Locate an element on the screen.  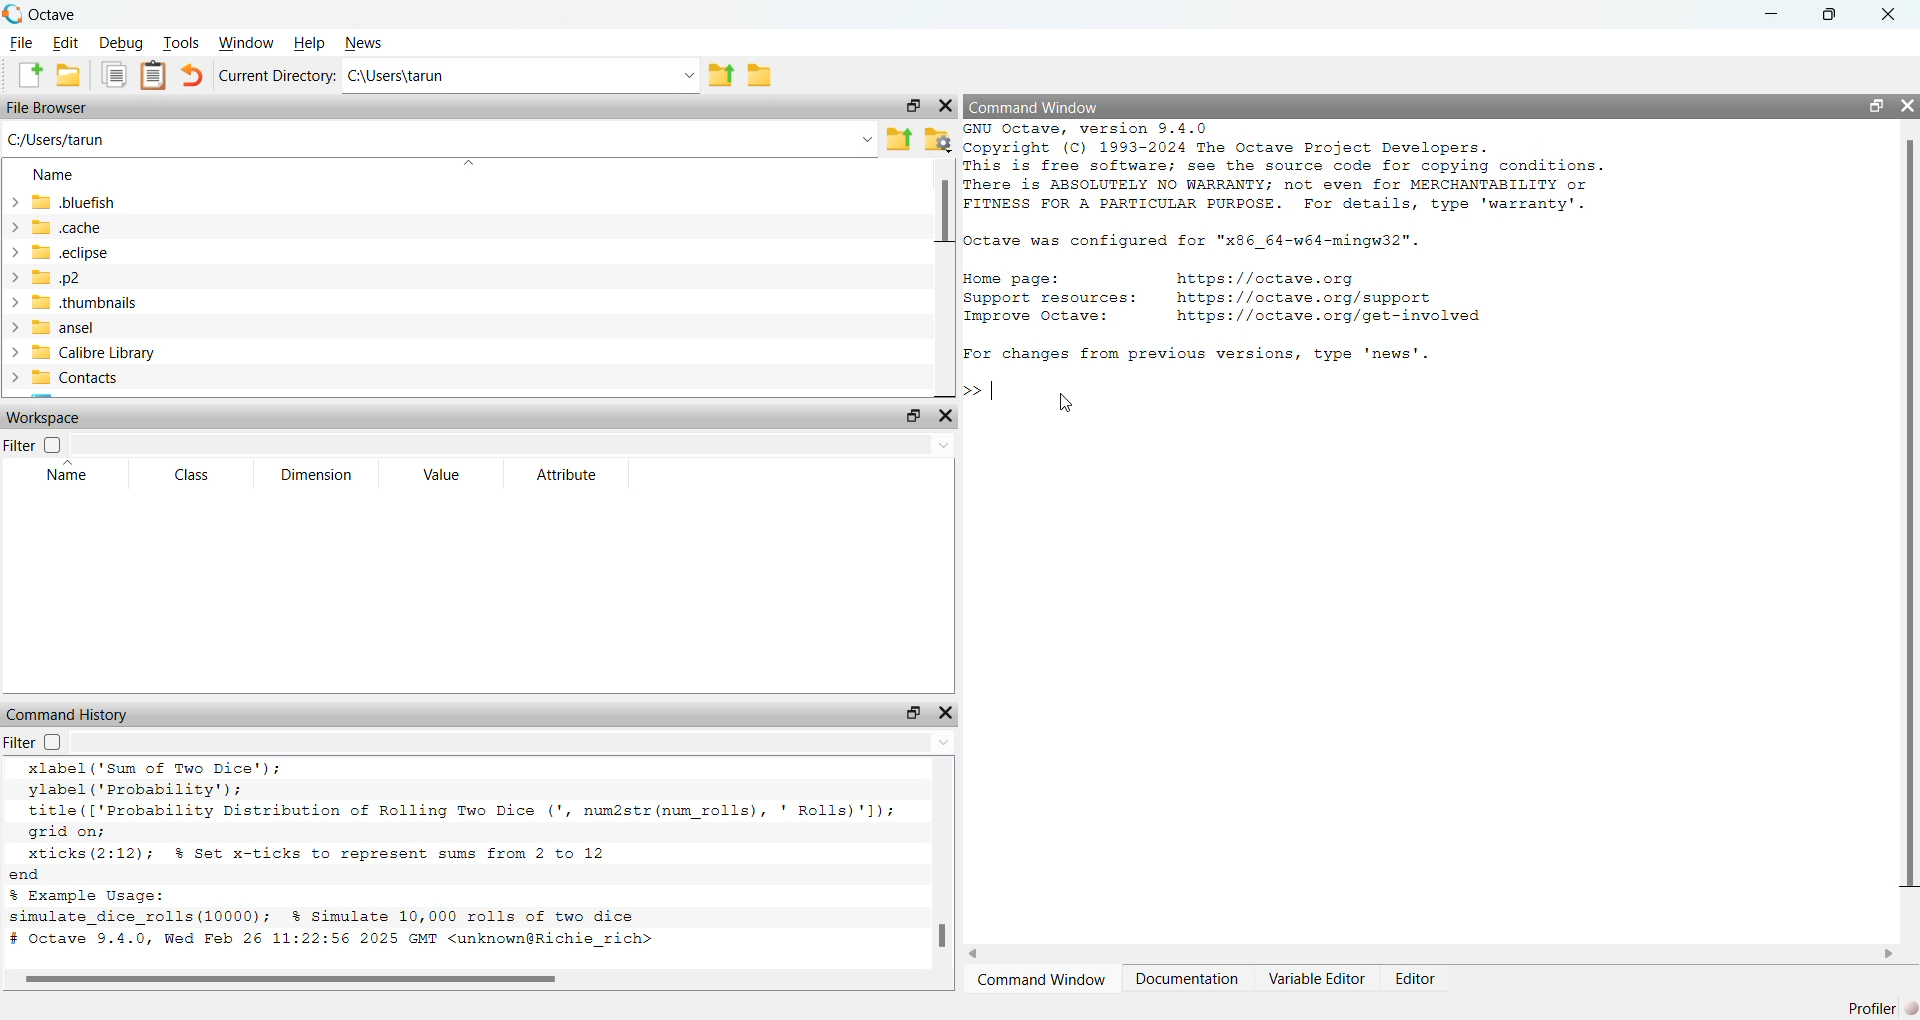
Close is located at coordinates (950, 711).